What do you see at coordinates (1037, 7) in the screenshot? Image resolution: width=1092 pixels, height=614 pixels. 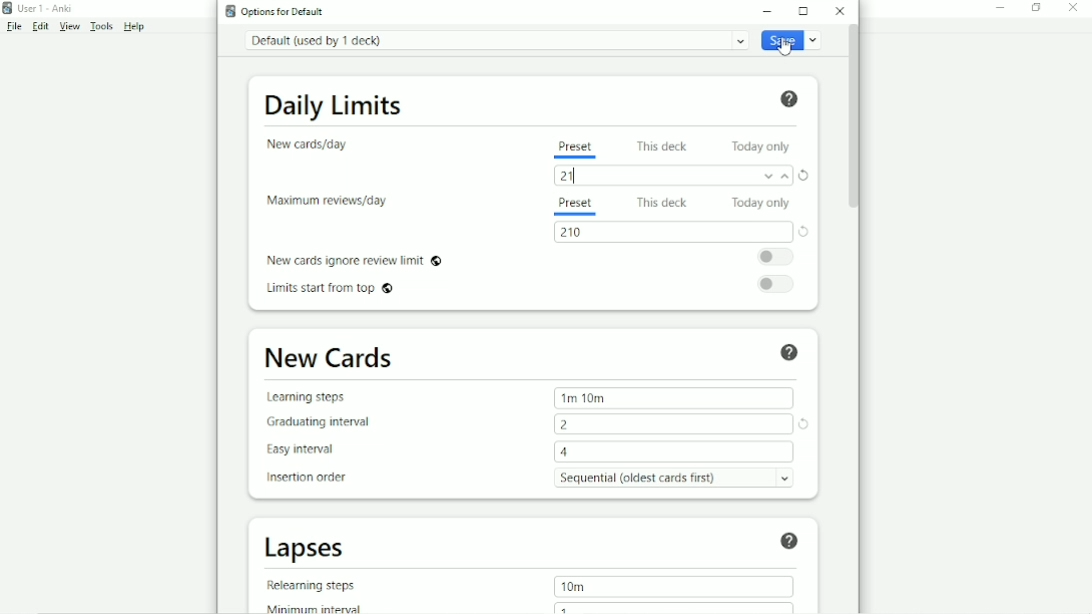 I see `Restore down` at bounding box center [1037, 7].